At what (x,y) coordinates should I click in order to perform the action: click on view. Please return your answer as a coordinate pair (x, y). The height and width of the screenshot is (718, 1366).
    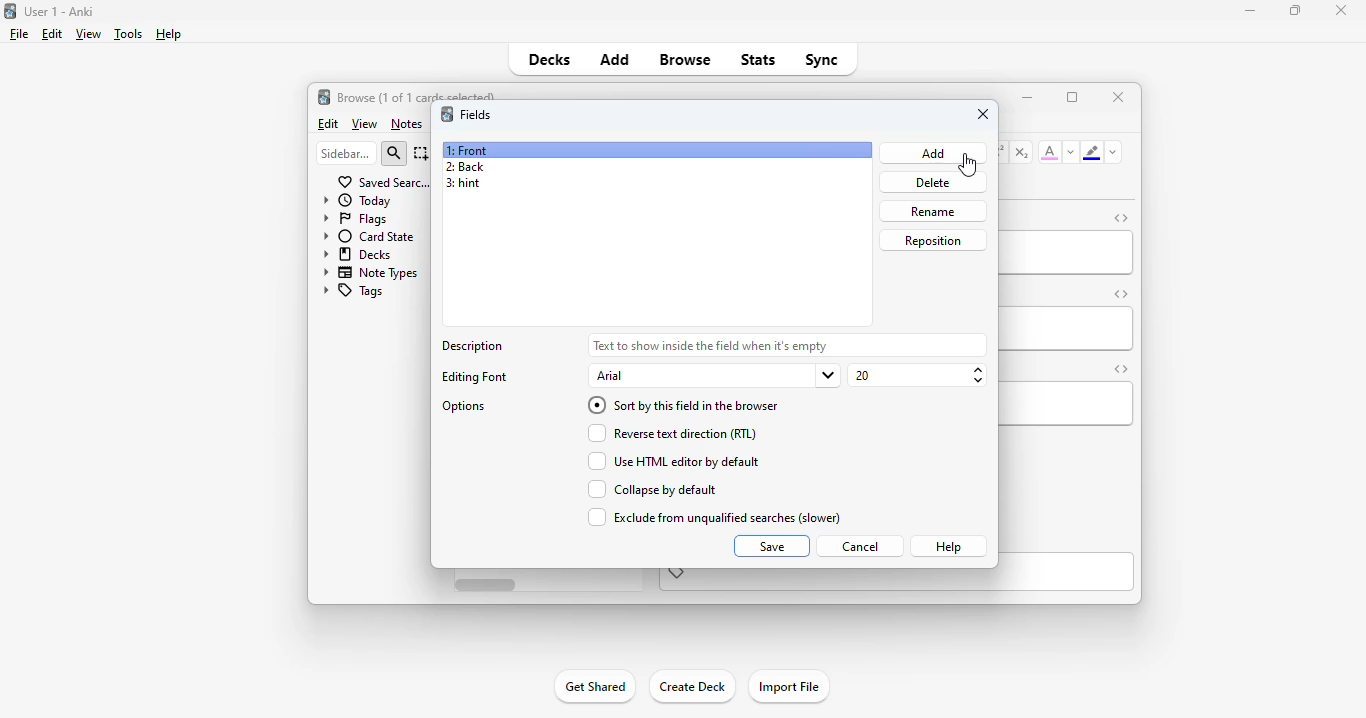
    Looking at the image, I should click on (365, 125).